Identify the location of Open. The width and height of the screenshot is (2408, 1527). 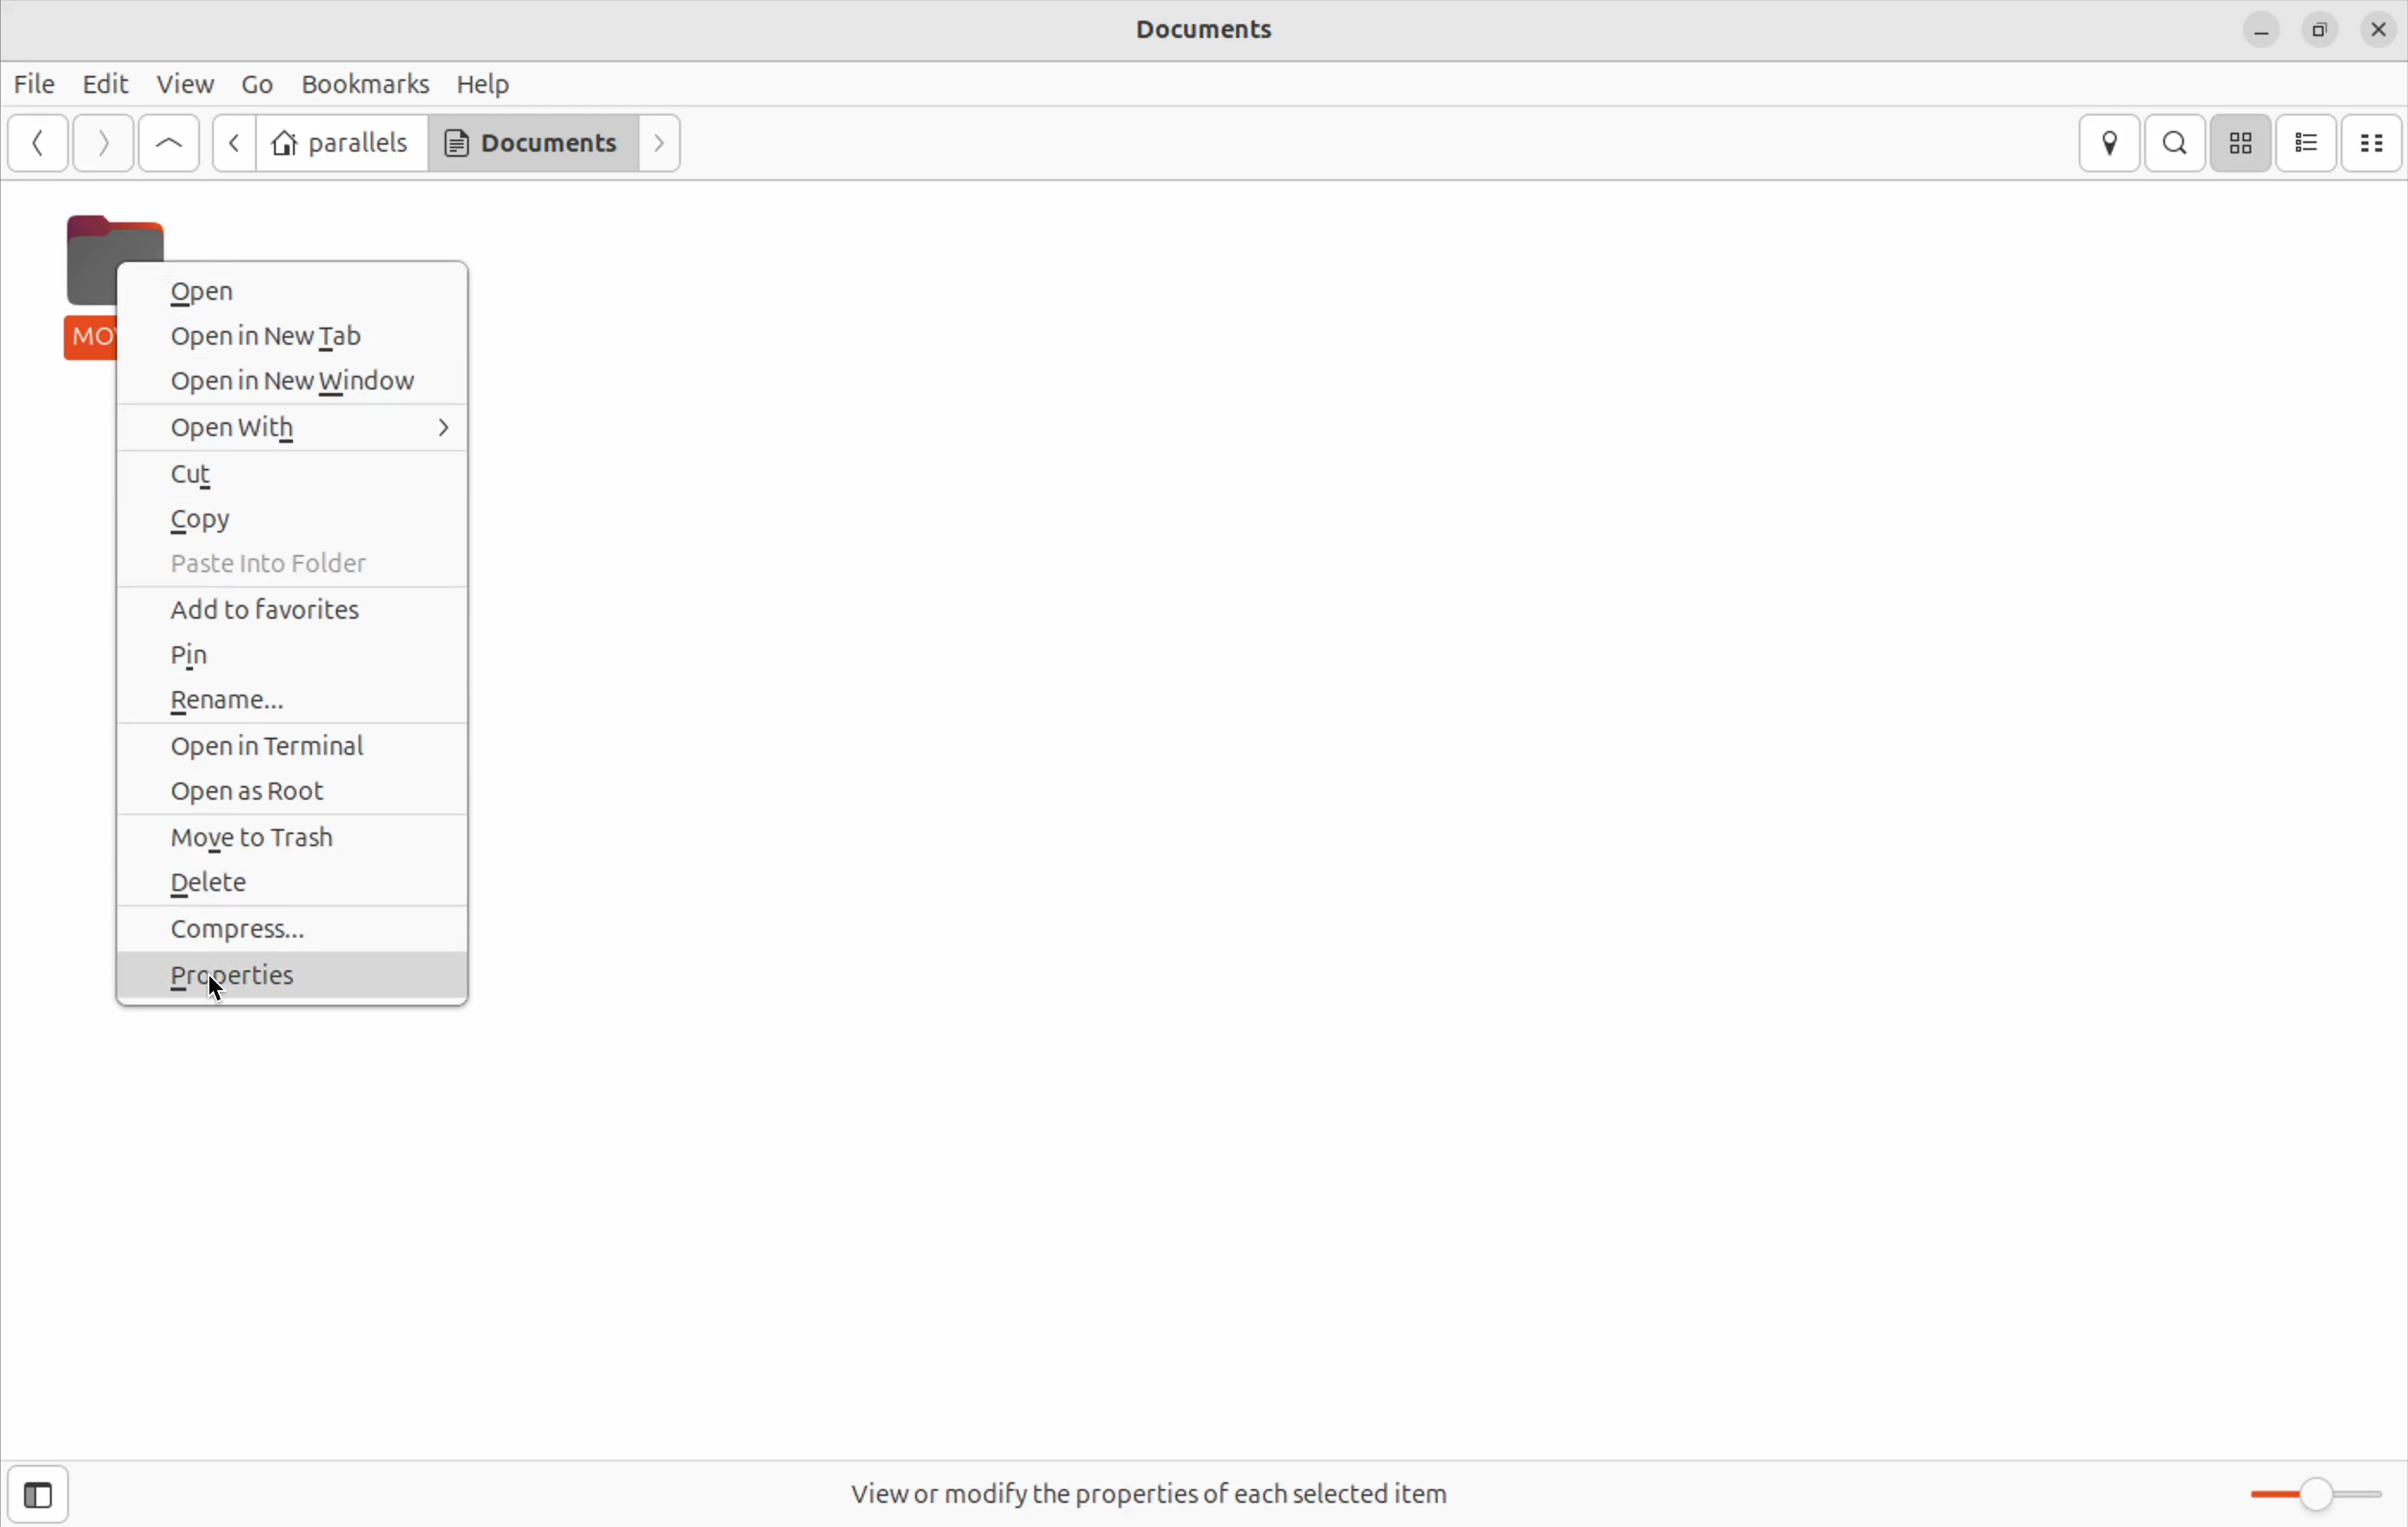
(286, 289).